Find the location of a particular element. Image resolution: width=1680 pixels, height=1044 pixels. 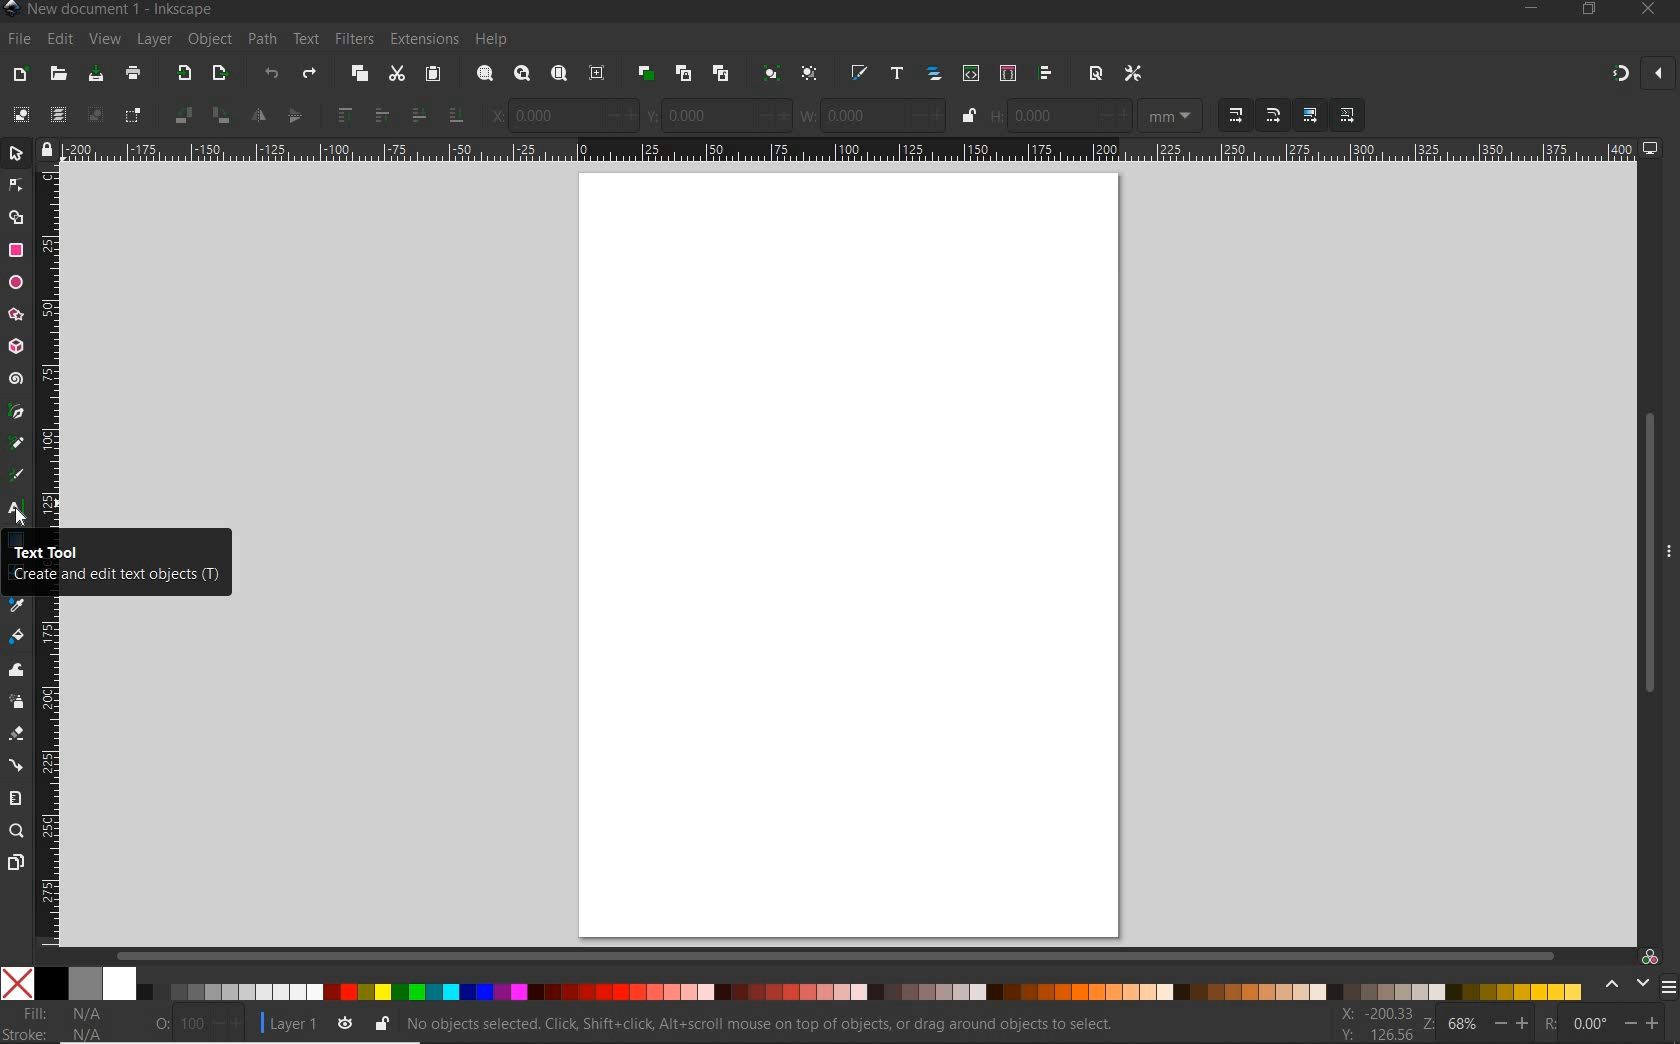

ruler is located at coordinates (848, 149).